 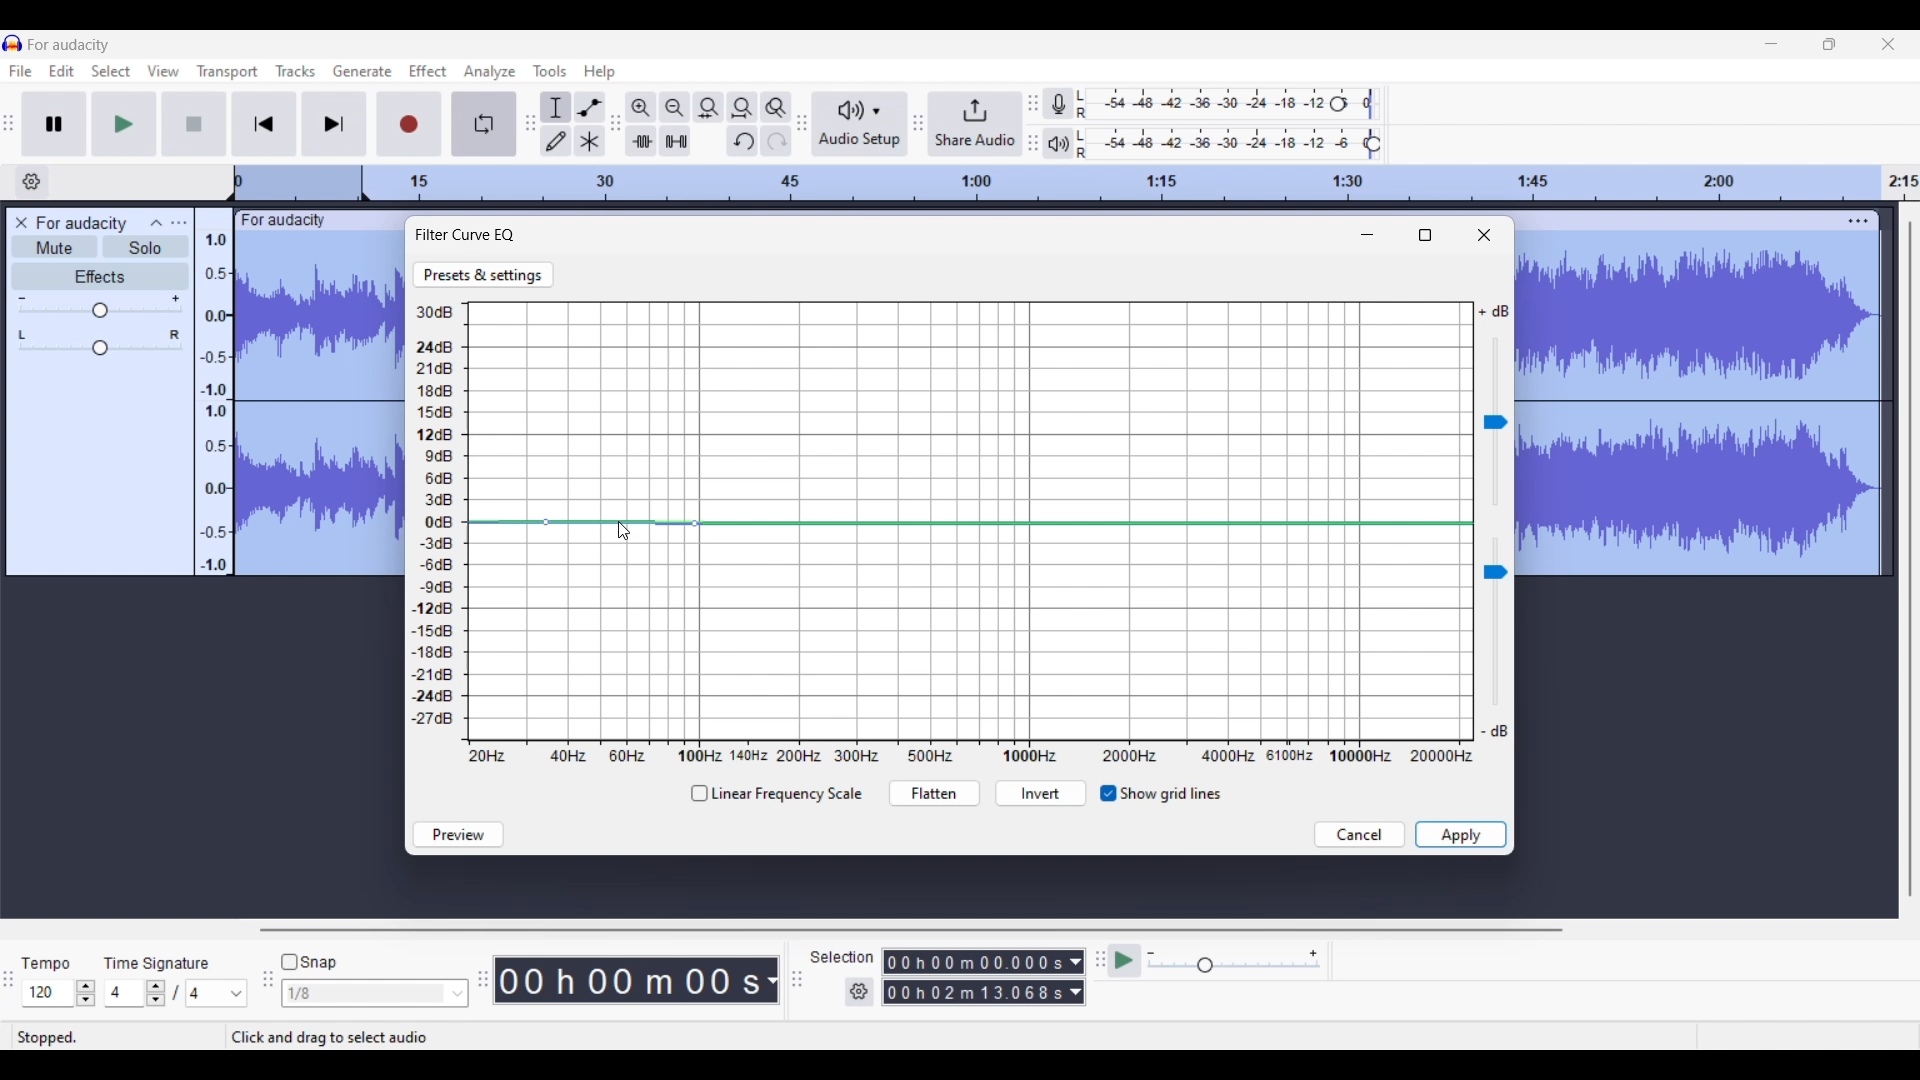 What do you see at coordinates (1770, 43) in the screenshot?
I see `Minimize` at bounding box center [1770, 43].